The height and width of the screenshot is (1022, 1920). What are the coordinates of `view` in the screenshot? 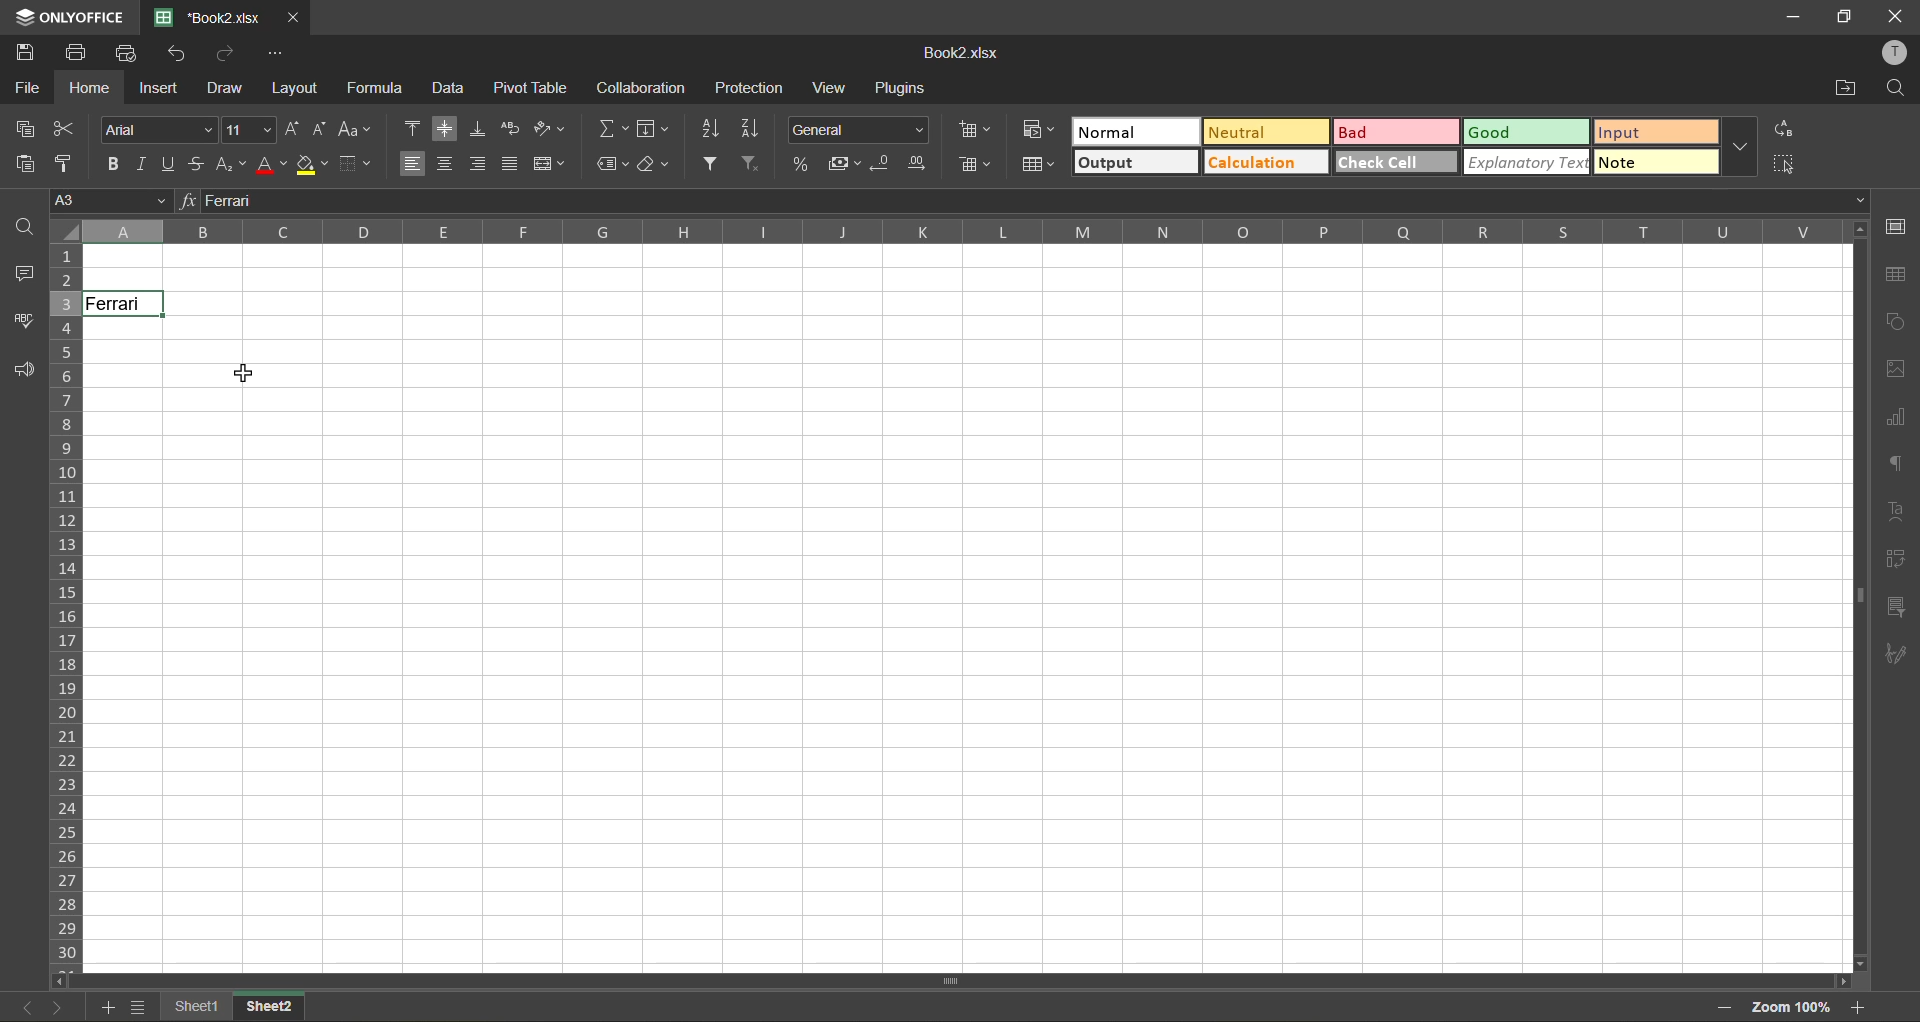 It's located at (833, 86).